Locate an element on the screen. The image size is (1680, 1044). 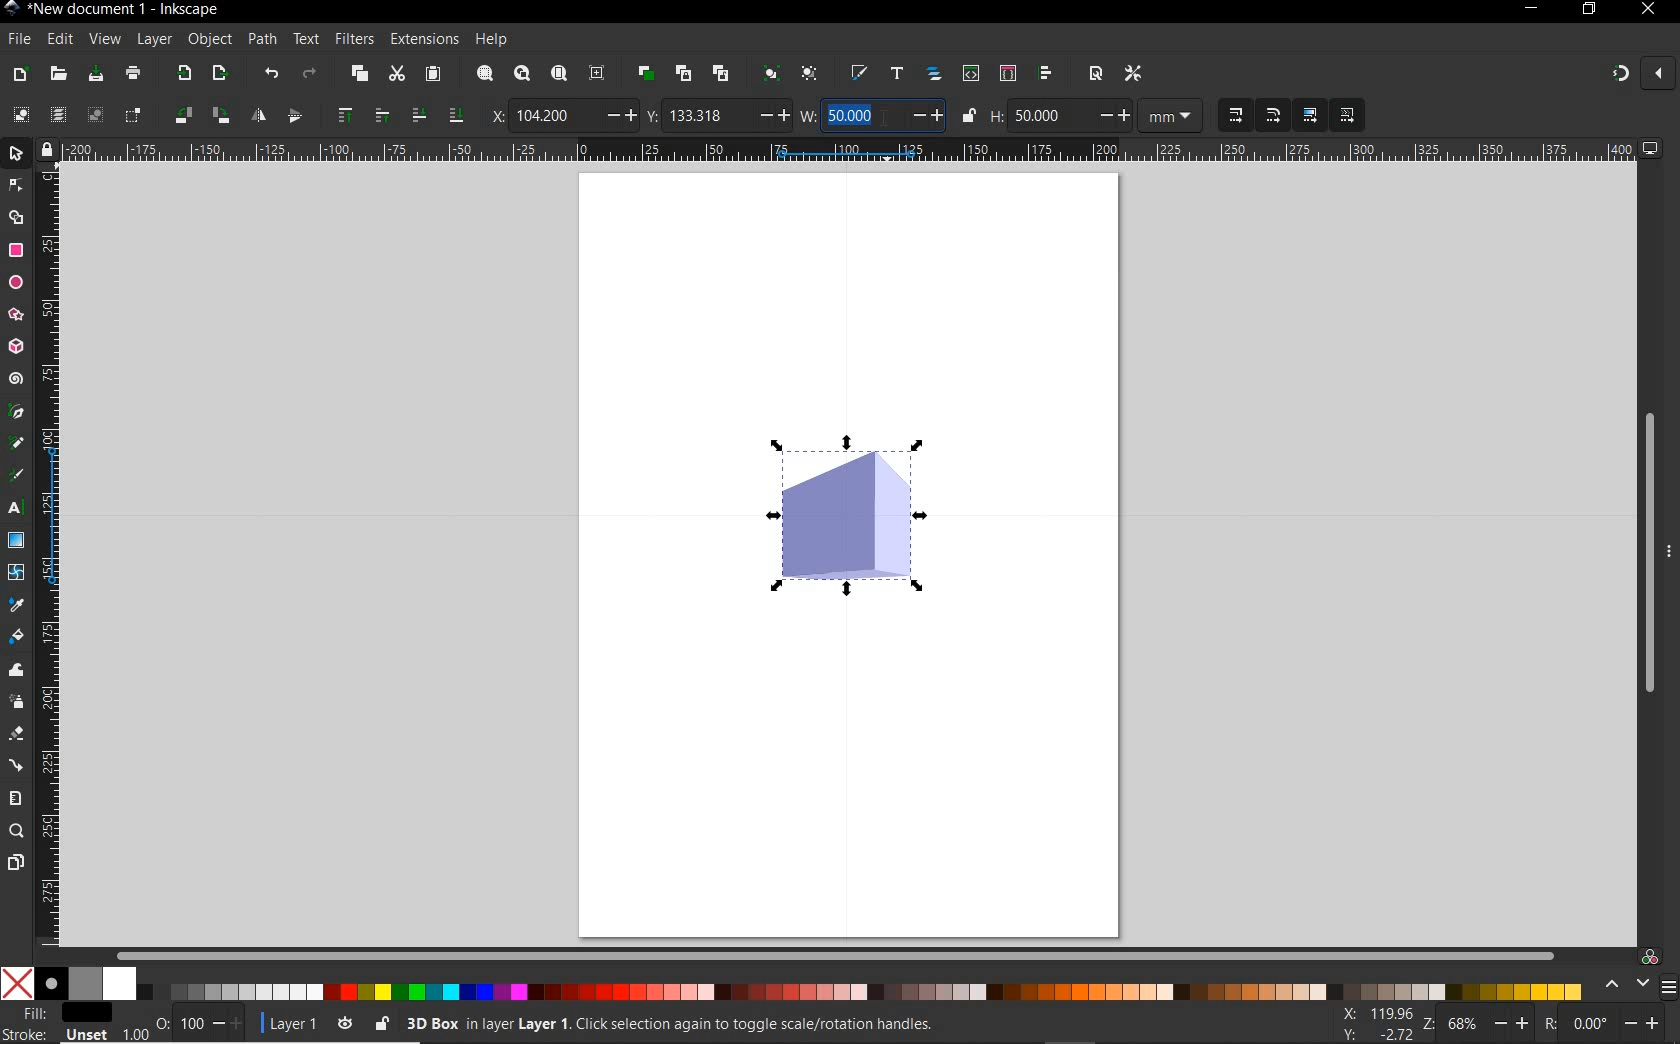
increase/decrease is located at coordinates (926, 115).